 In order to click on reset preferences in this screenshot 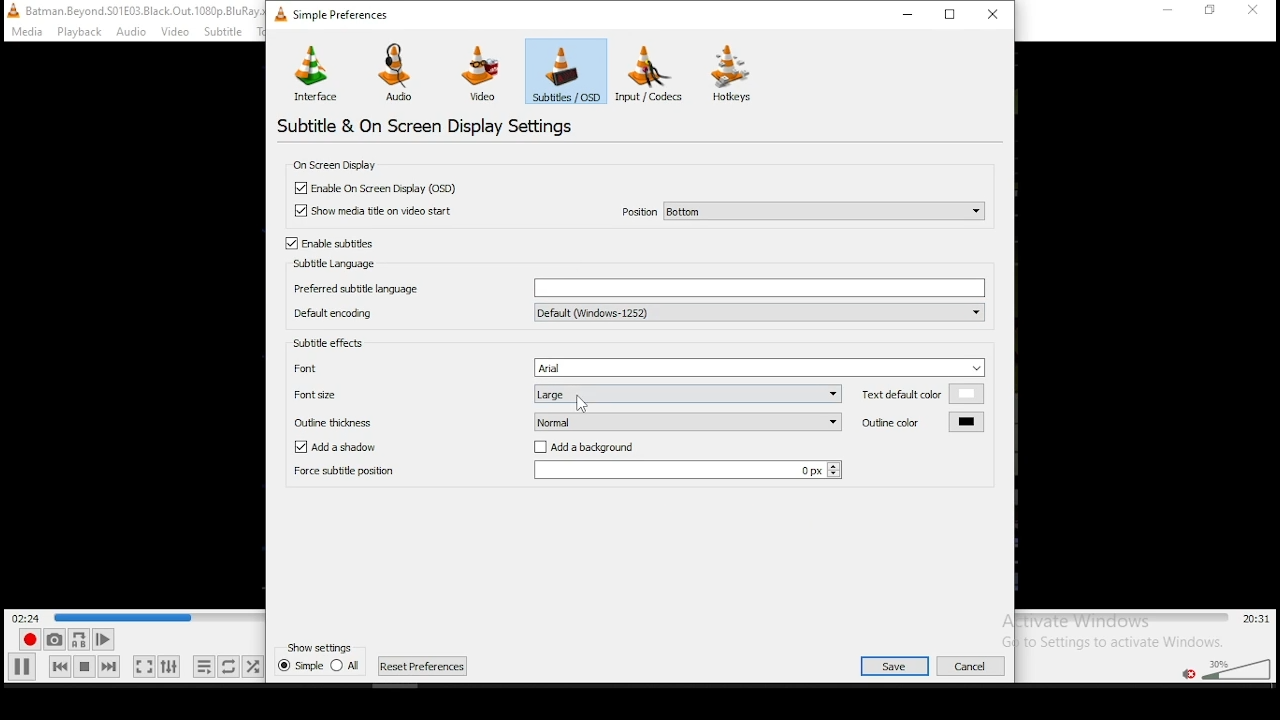, I will do `click(423, 666)`.